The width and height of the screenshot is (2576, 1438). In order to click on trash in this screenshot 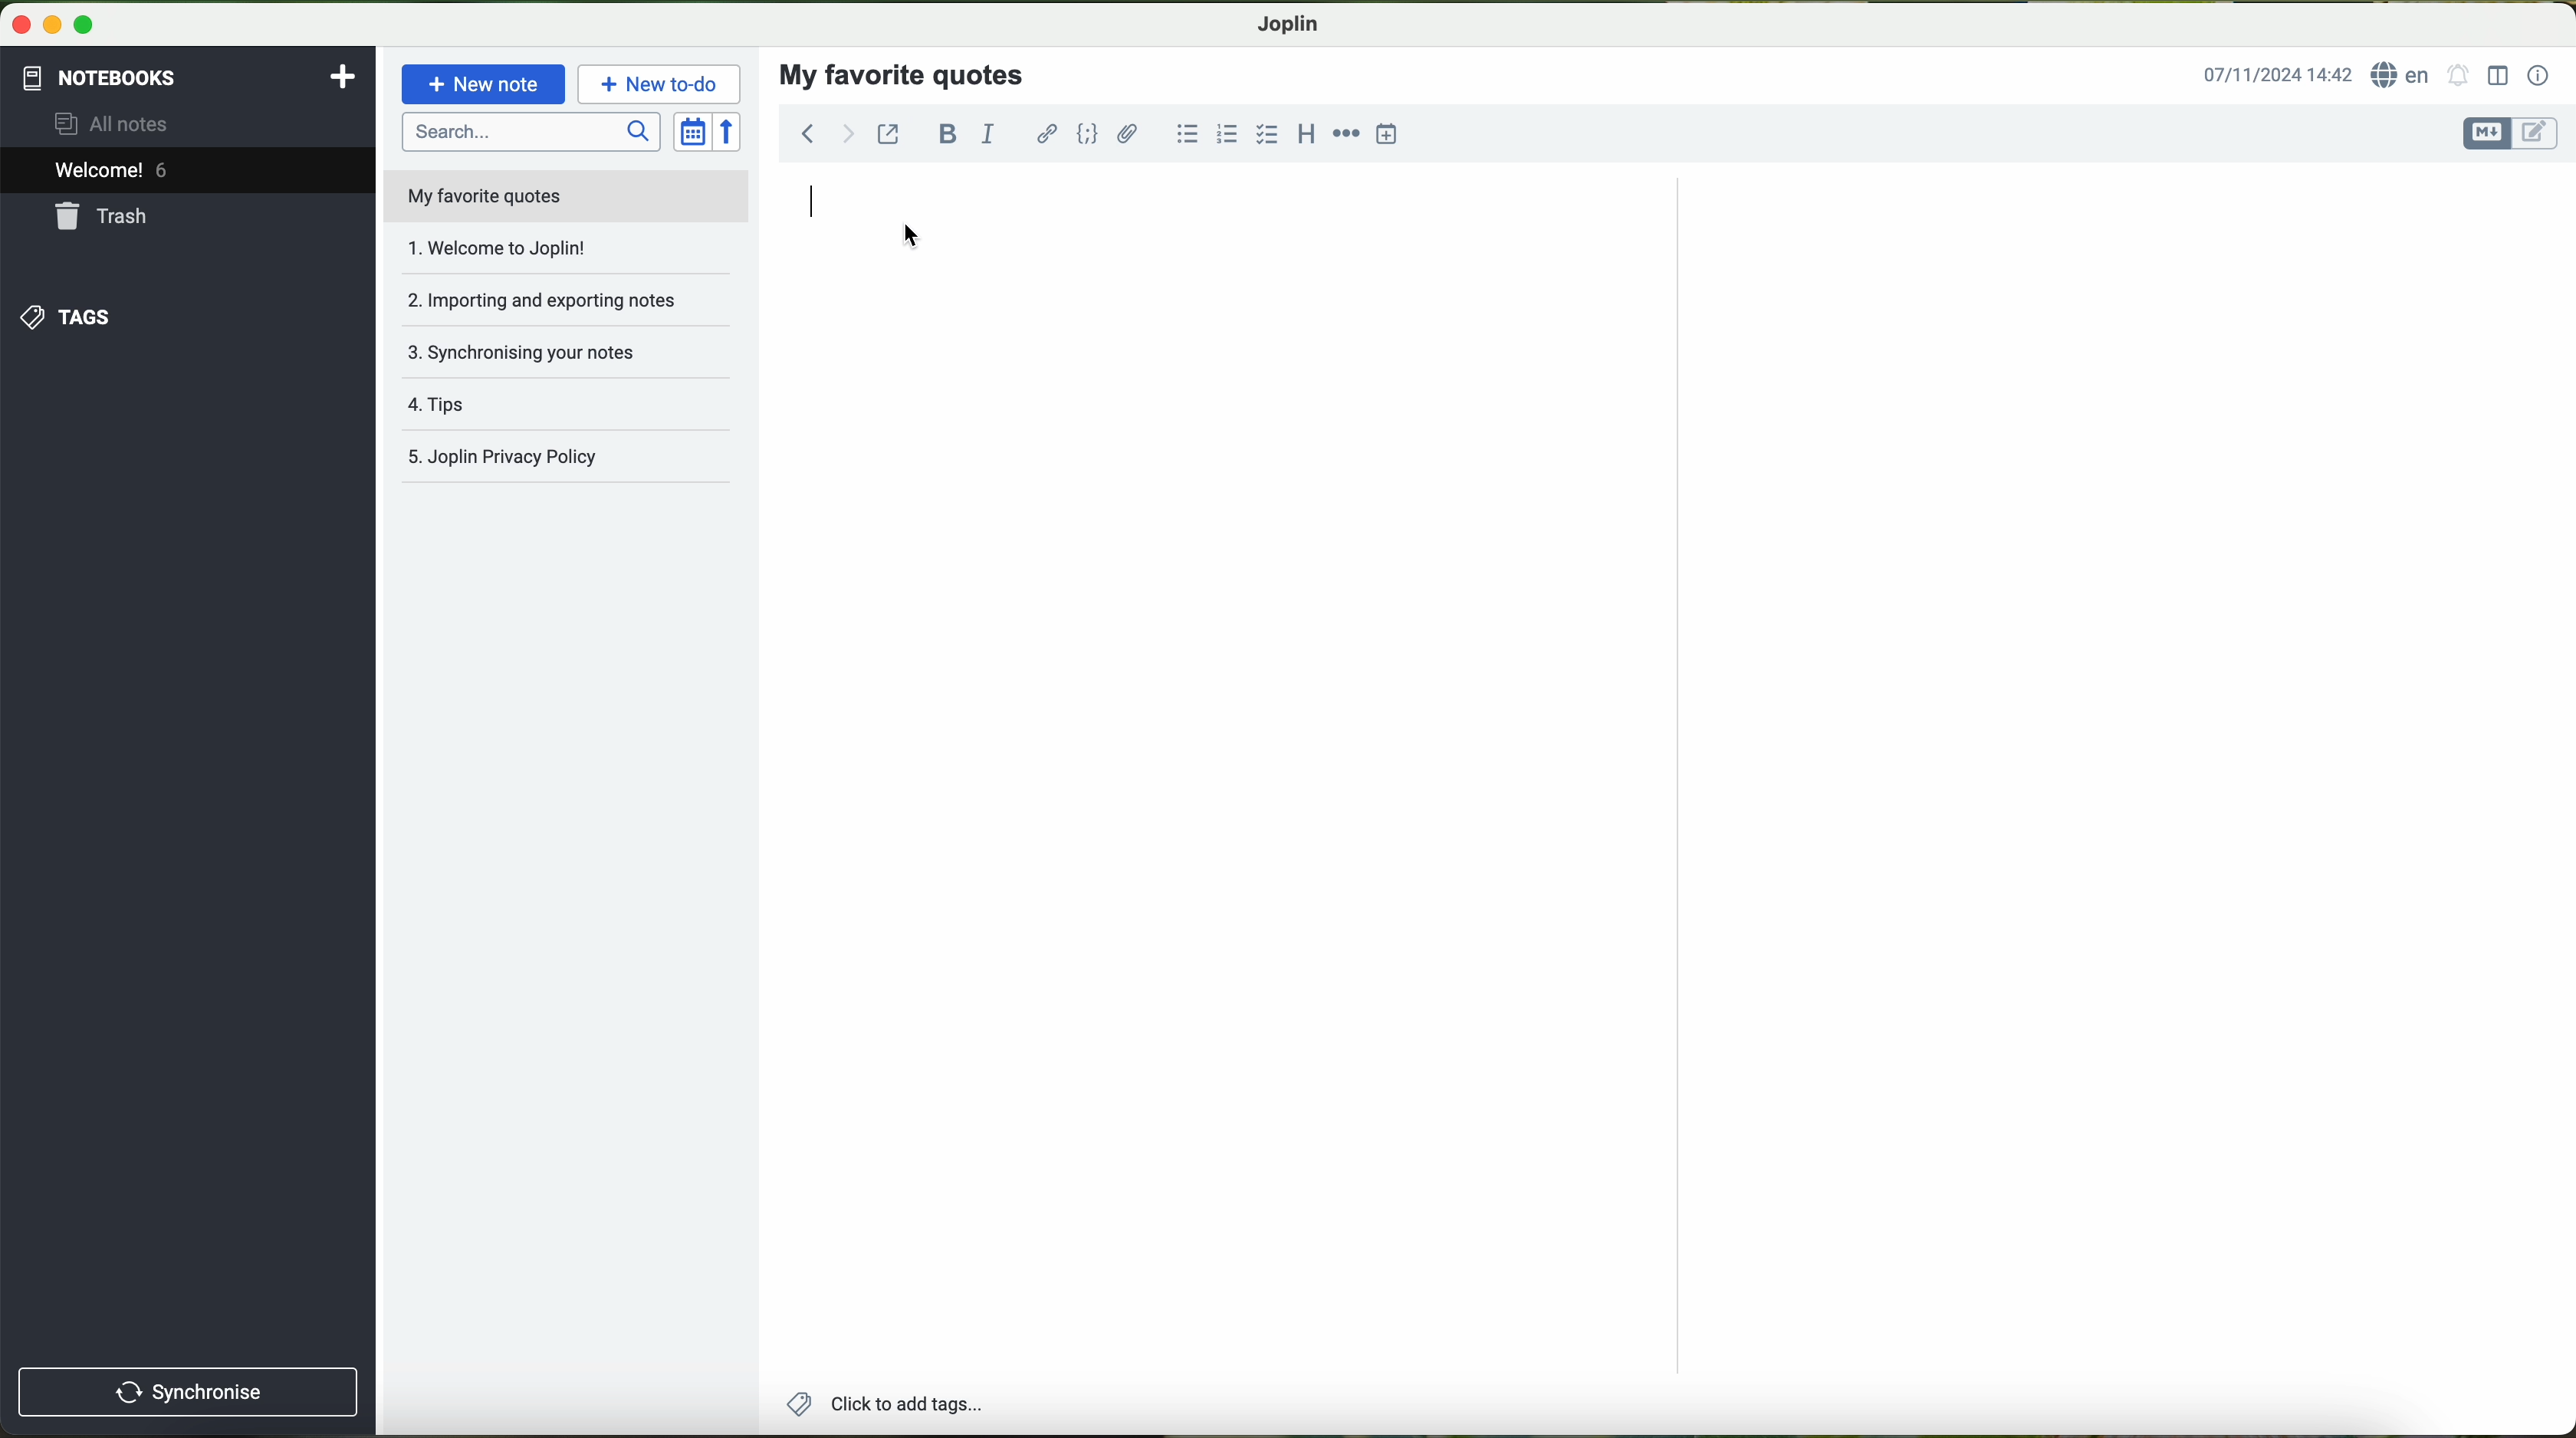, I will do `click(190, 218)`.